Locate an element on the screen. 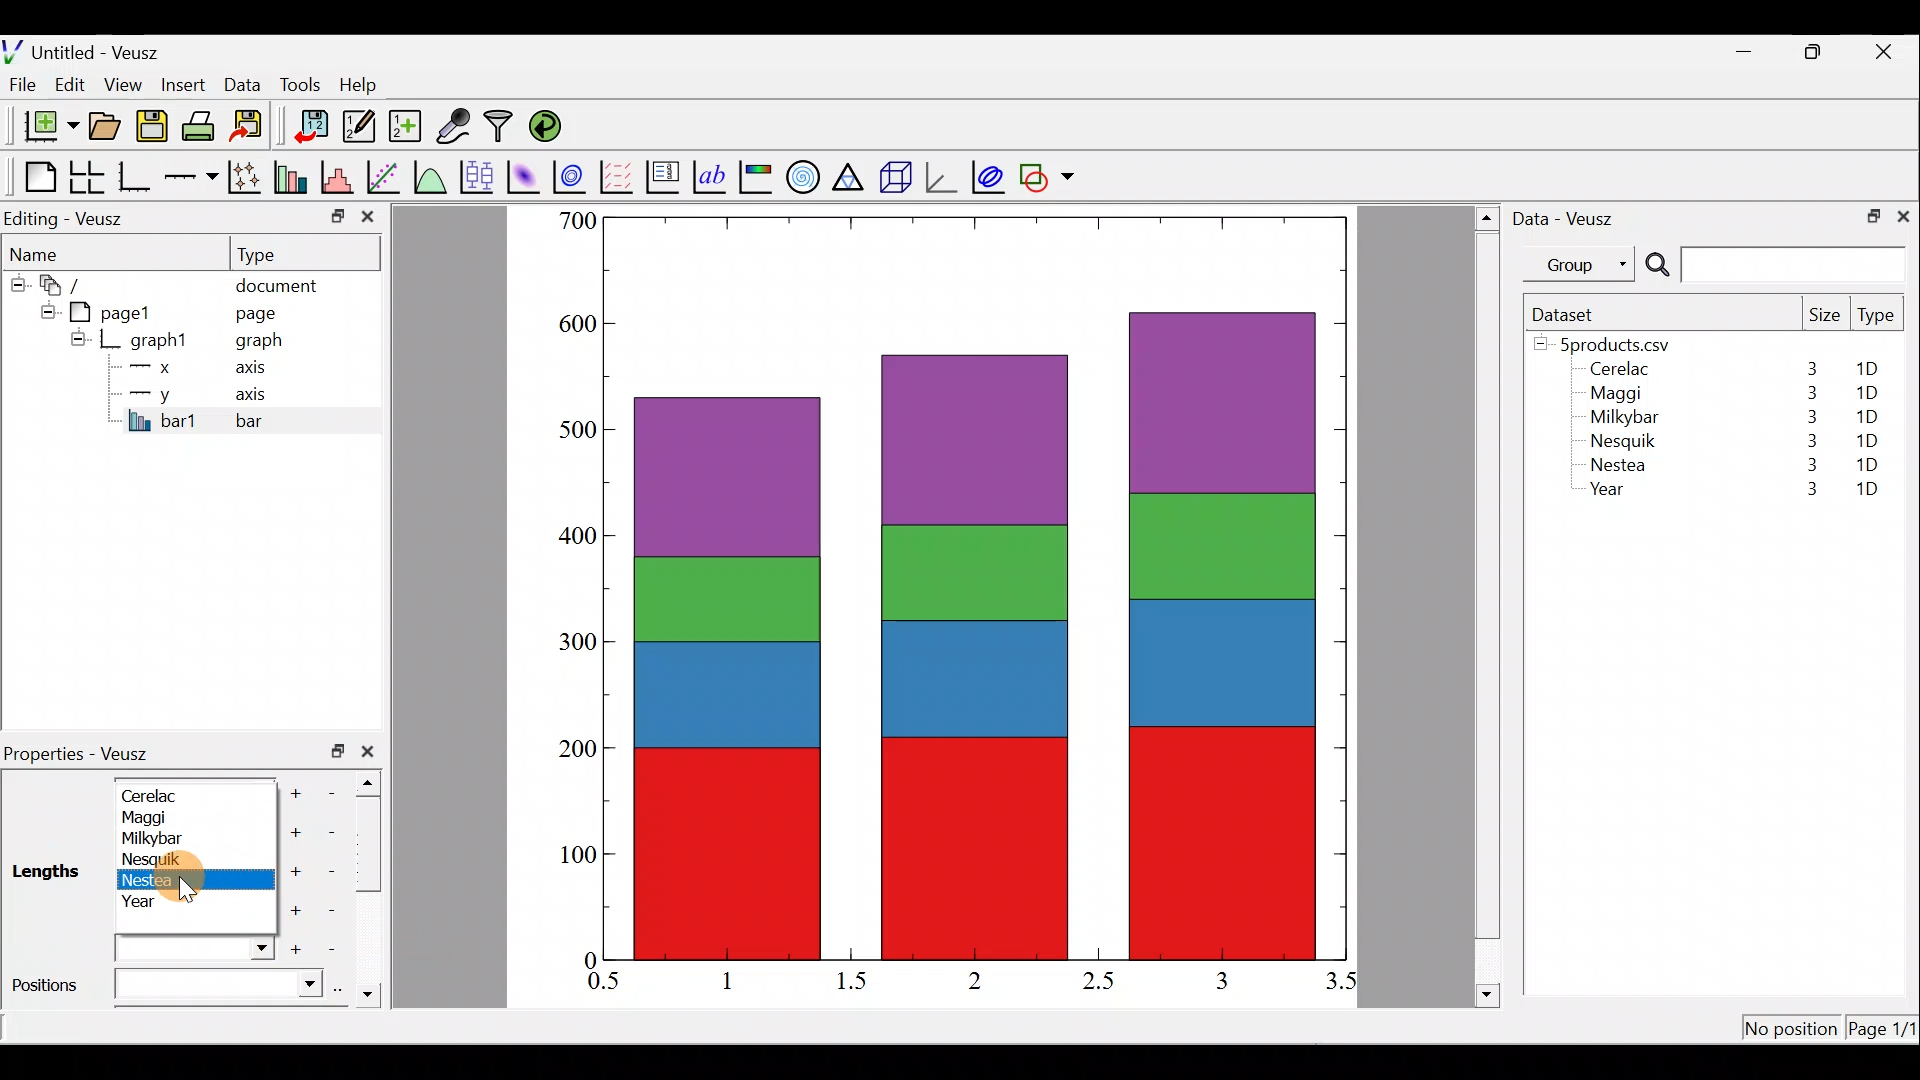  Plot a 2d dataset as contours is located at coordinates (574, 176).